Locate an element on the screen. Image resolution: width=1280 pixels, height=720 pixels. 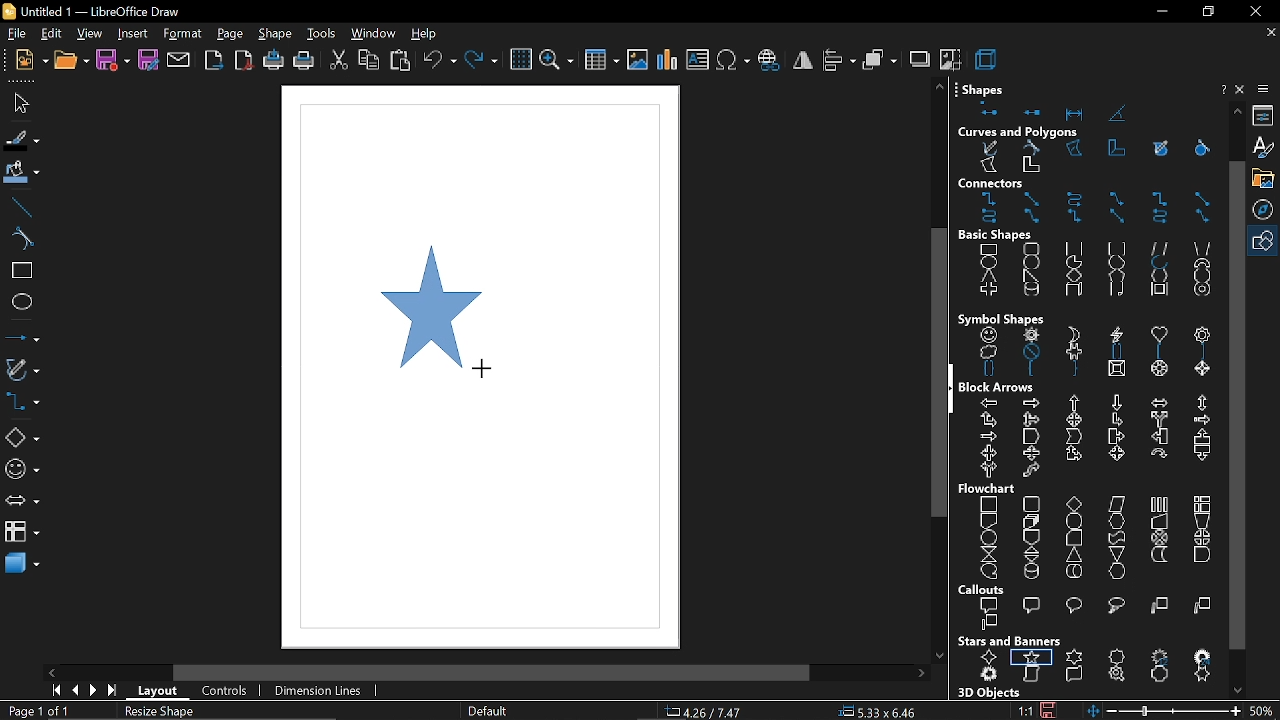
close tab is located at coordinates (1269, 33).